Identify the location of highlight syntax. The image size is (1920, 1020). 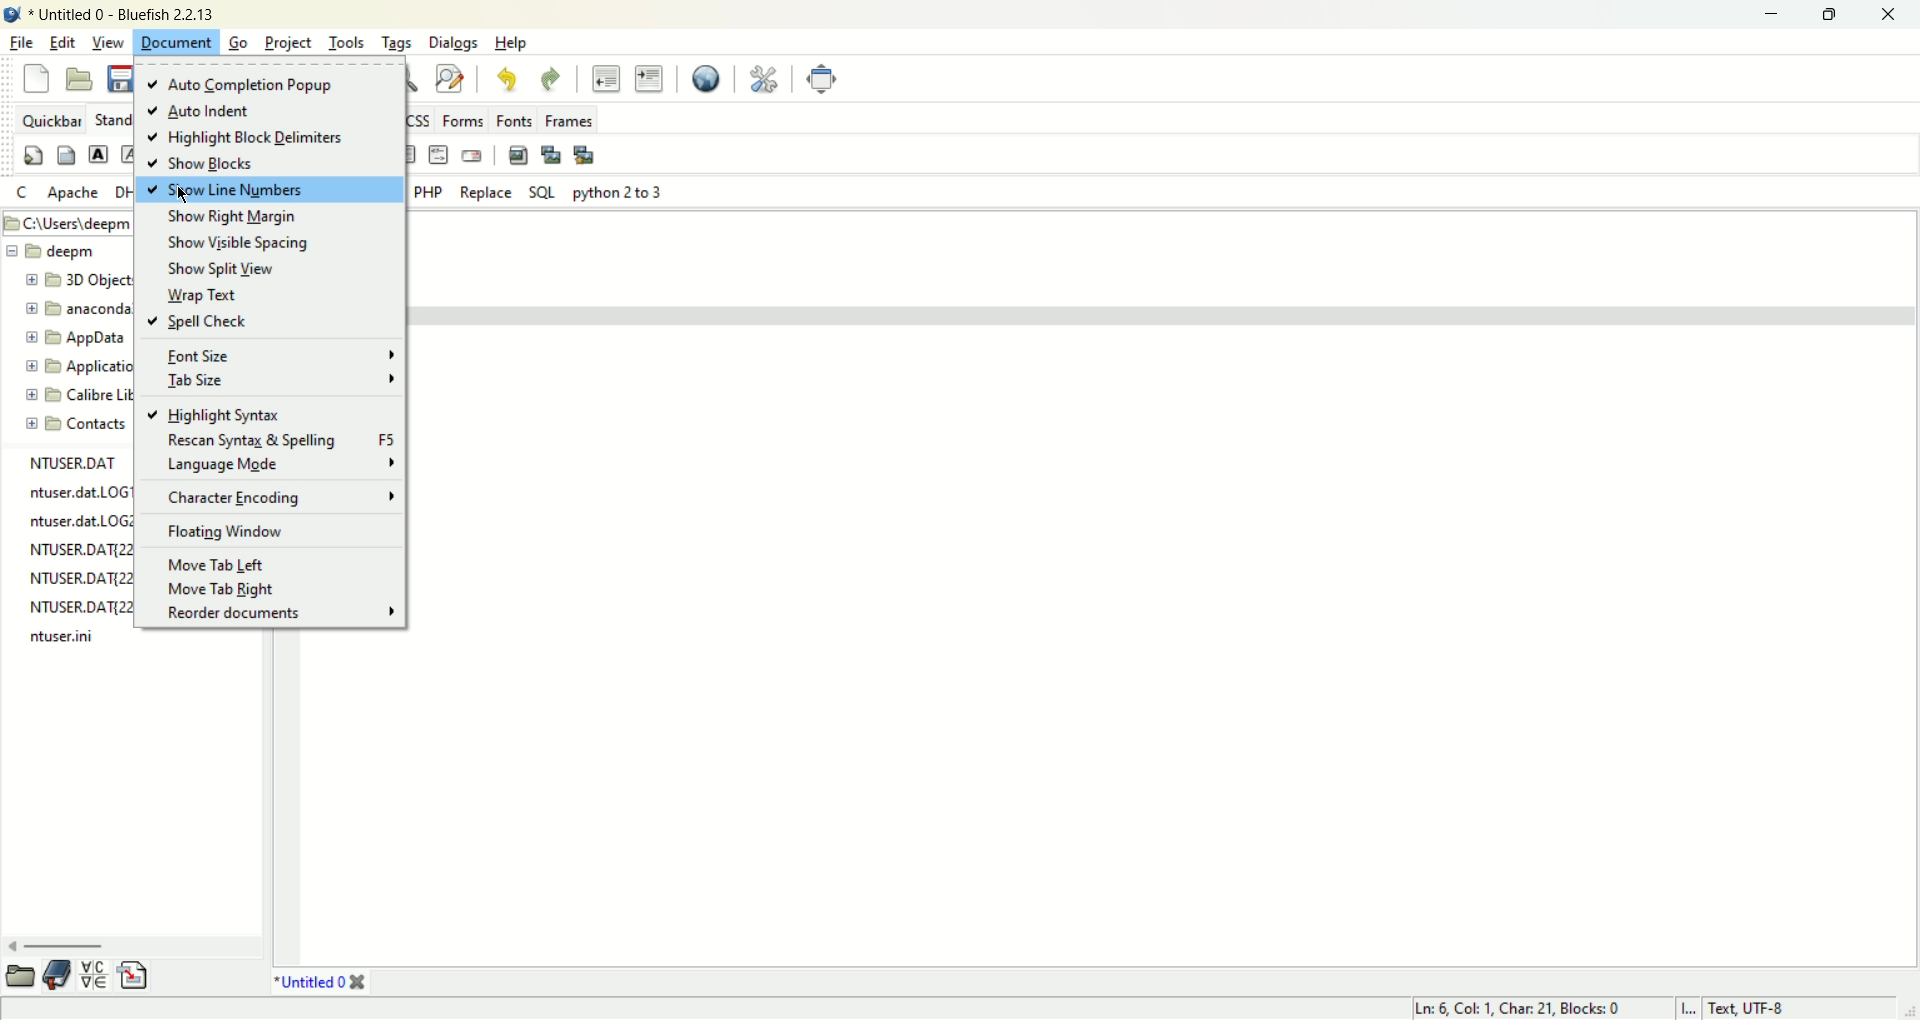
(213, 415).